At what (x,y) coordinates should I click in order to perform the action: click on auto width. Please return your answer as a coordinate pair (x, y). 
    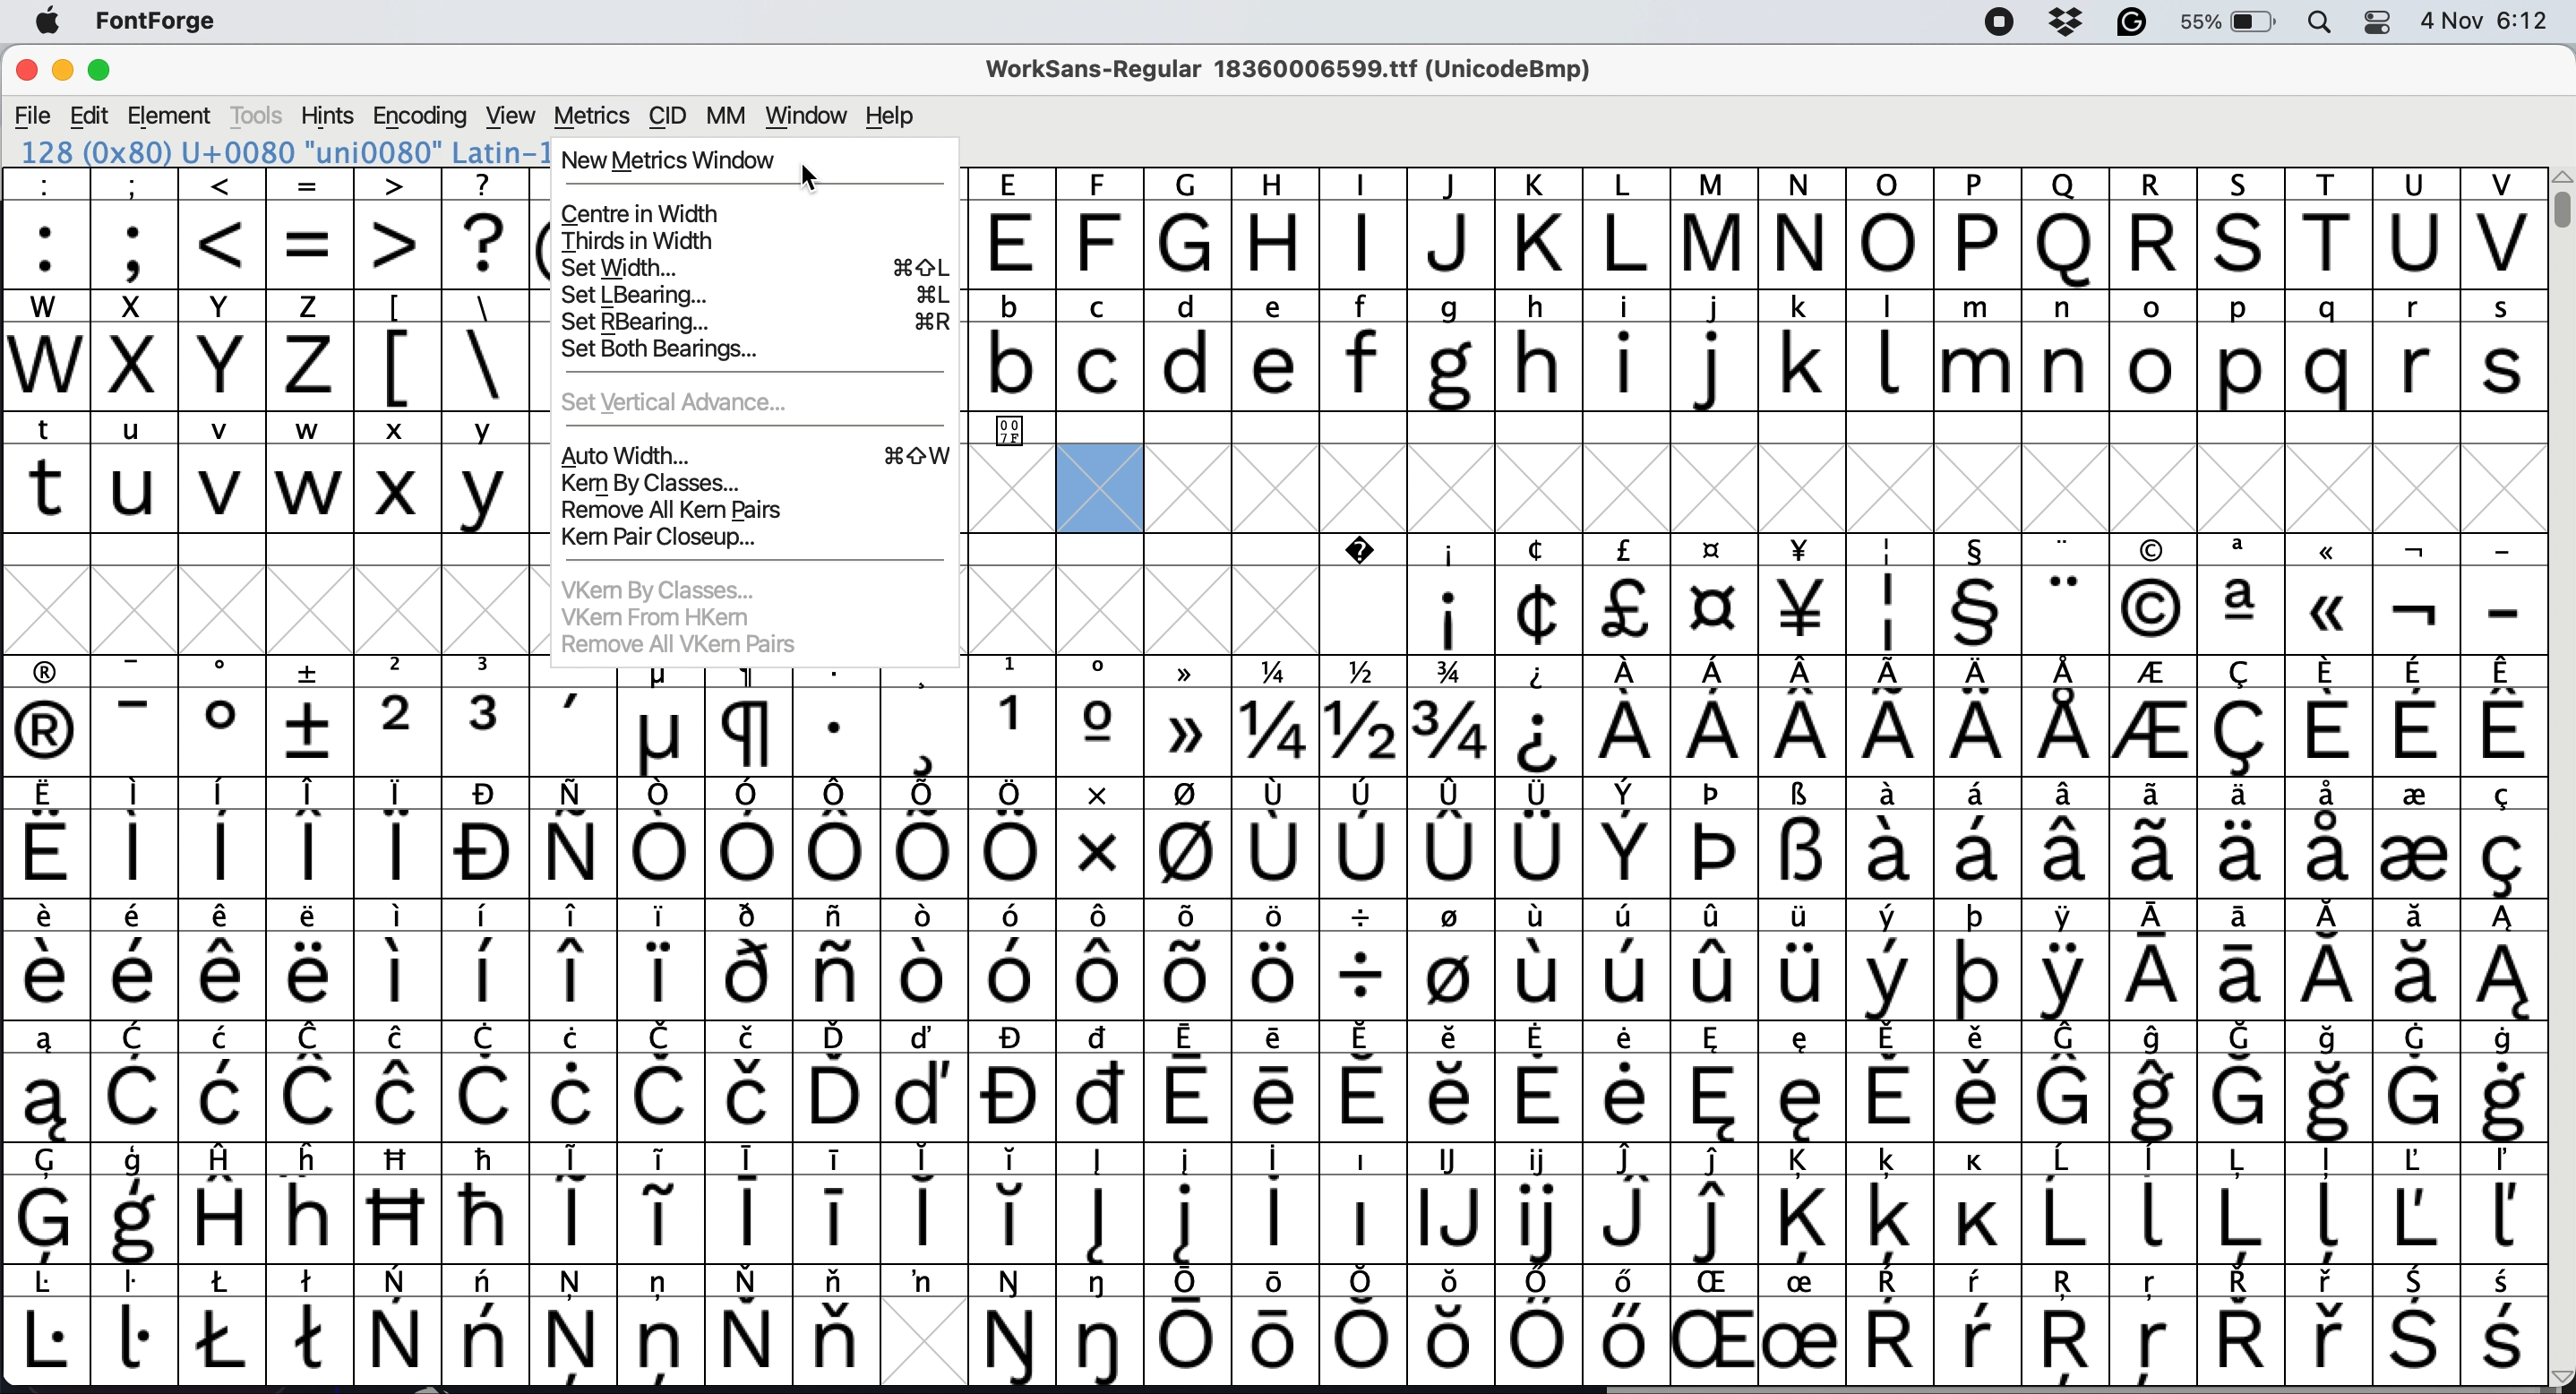
    Looking at the image, I should click on (758, 453).